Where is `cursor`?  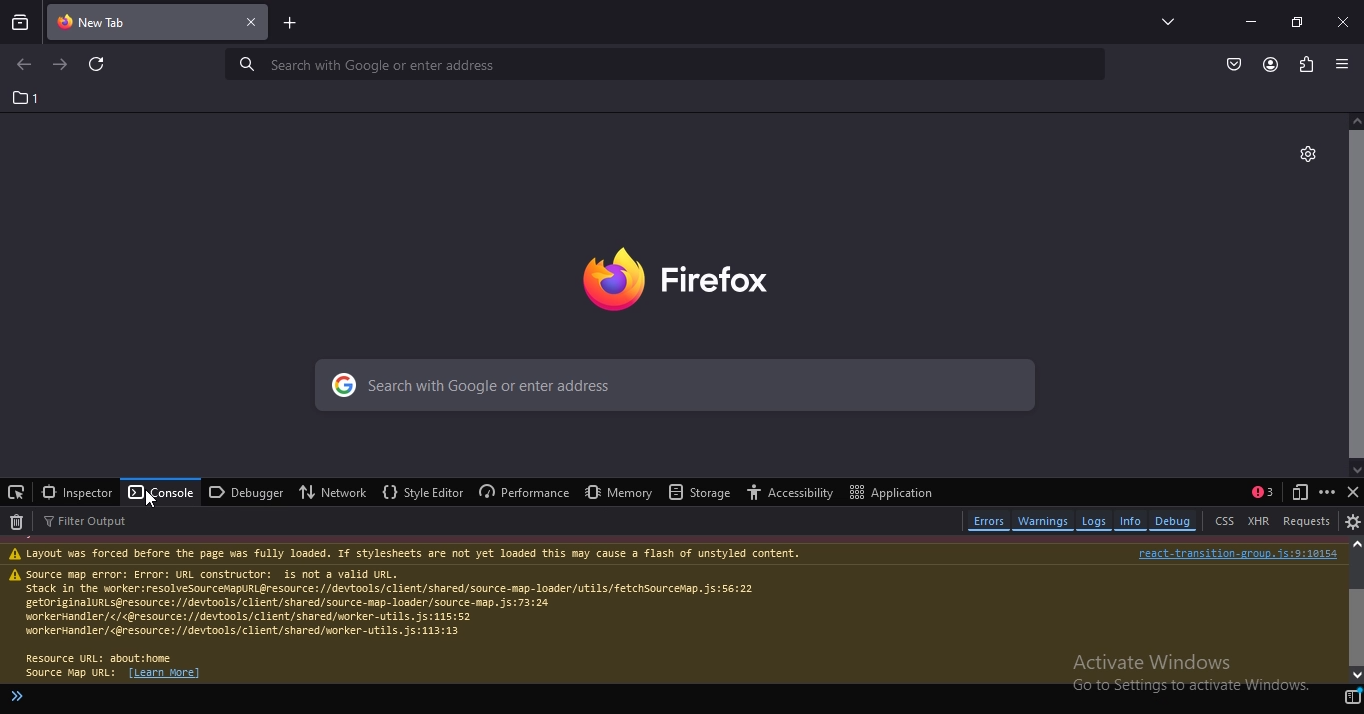 cursor is located at coordinates (152, 498).